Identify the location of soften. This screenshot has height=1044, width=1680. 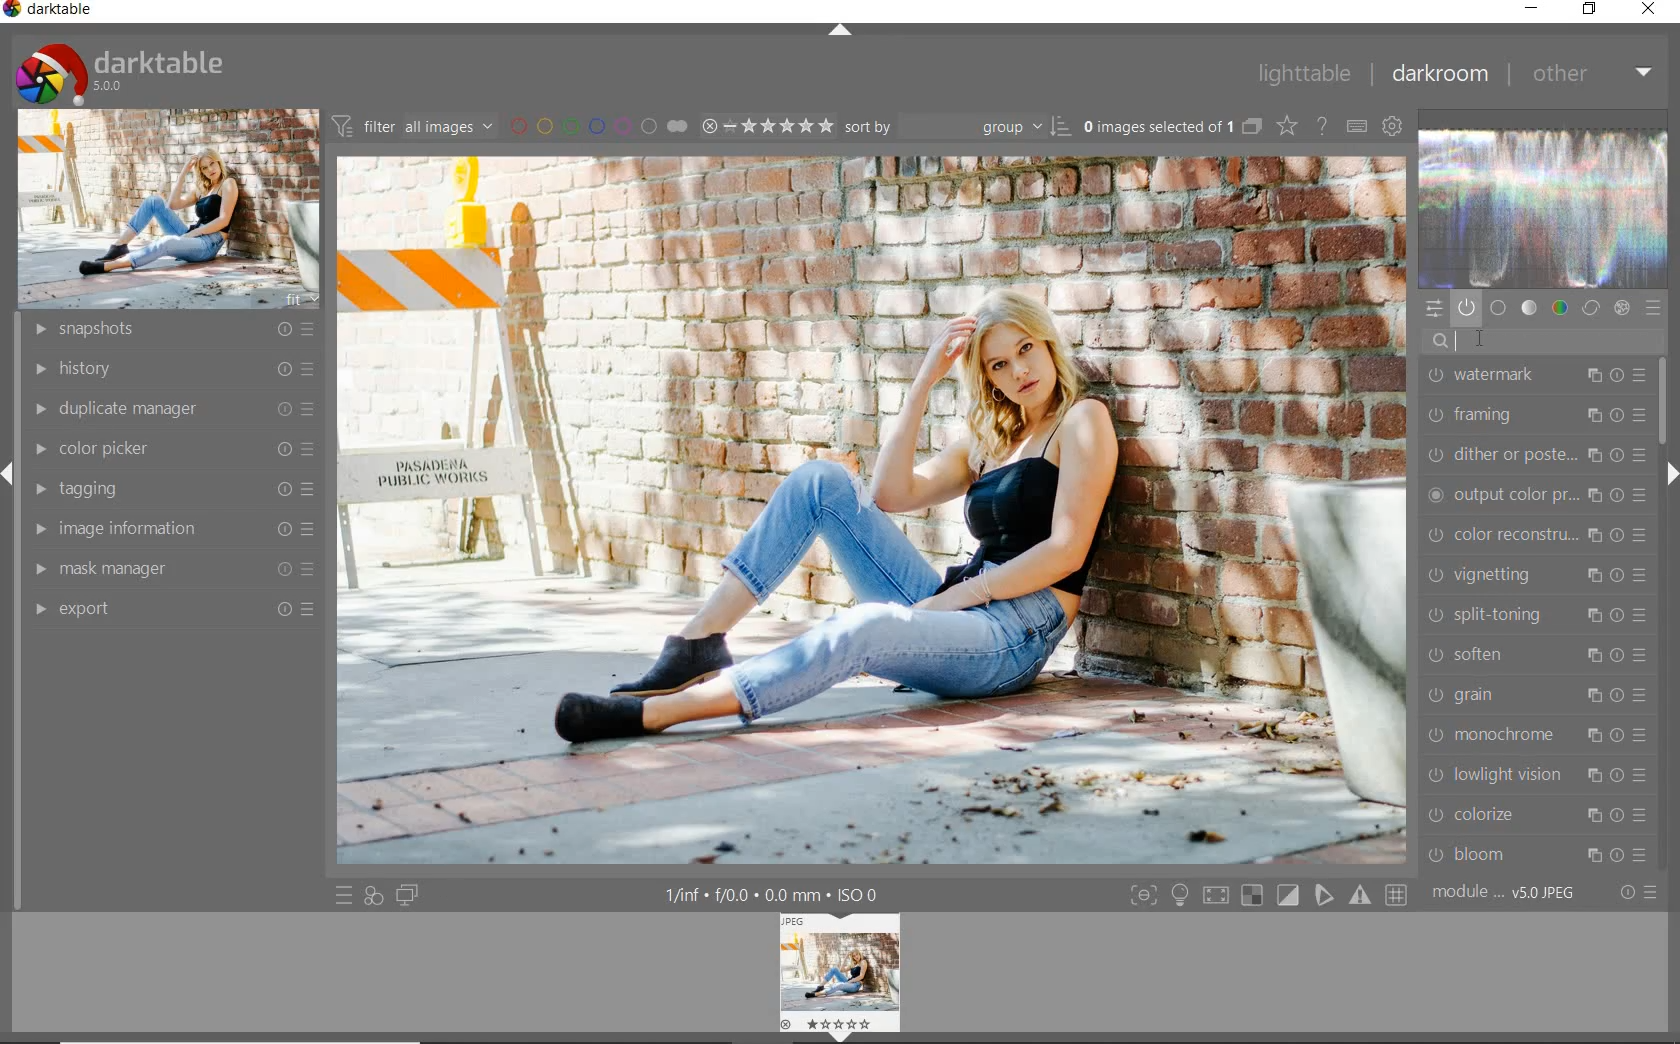
(1533, 658).